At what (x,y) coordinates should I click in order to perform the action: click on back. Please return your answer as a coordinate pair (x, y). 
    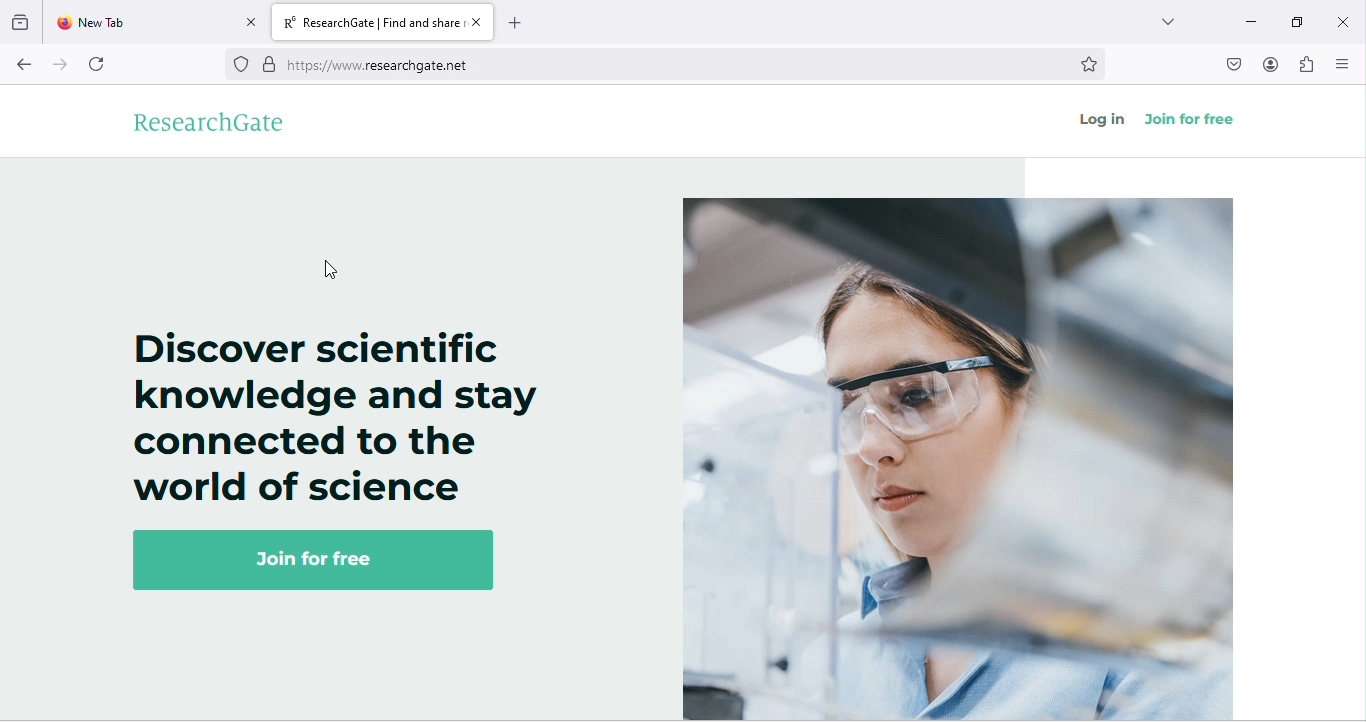
    Looking at the image, I should click on (24, 67).